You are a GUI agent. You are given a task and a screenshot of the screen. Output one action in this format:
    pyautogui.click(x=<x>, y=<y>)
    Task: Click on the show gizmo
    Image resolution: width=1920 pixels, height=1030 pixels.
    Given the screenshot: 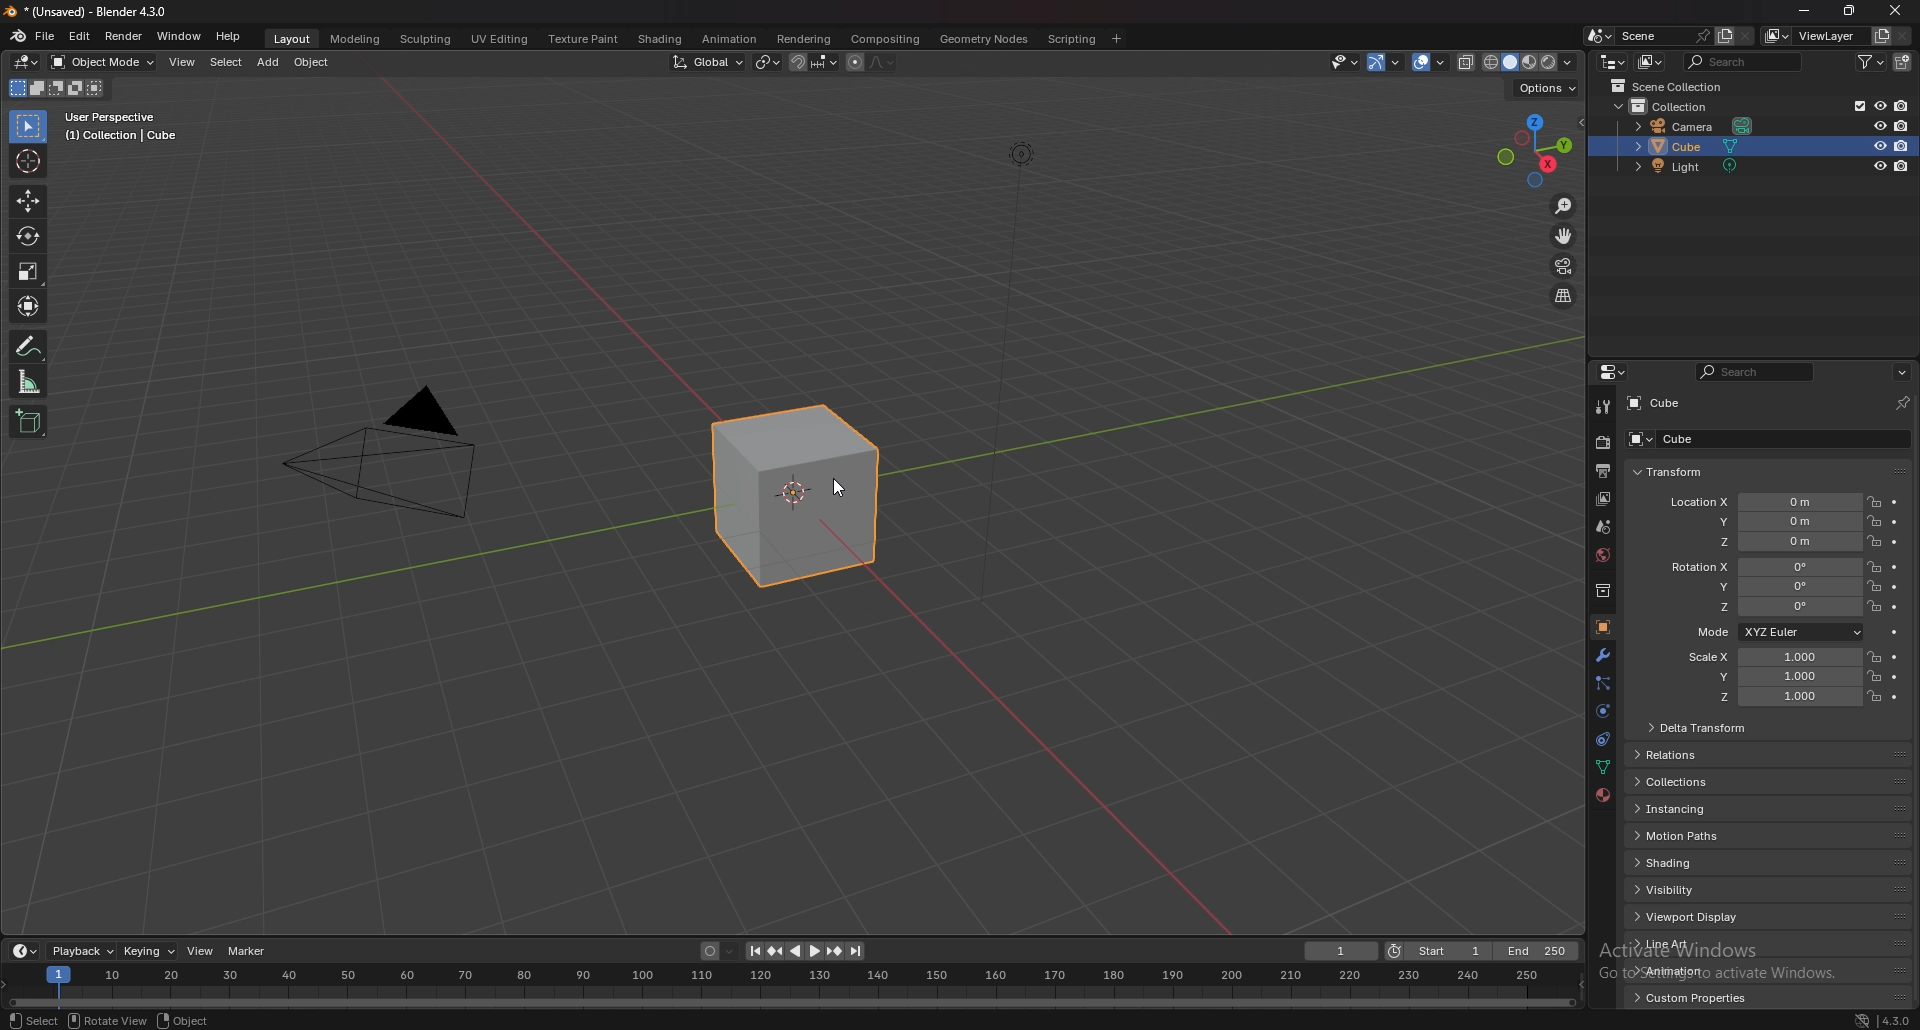 What is the action you would take?
    pyautogui.click(x=1387, y=62)
    